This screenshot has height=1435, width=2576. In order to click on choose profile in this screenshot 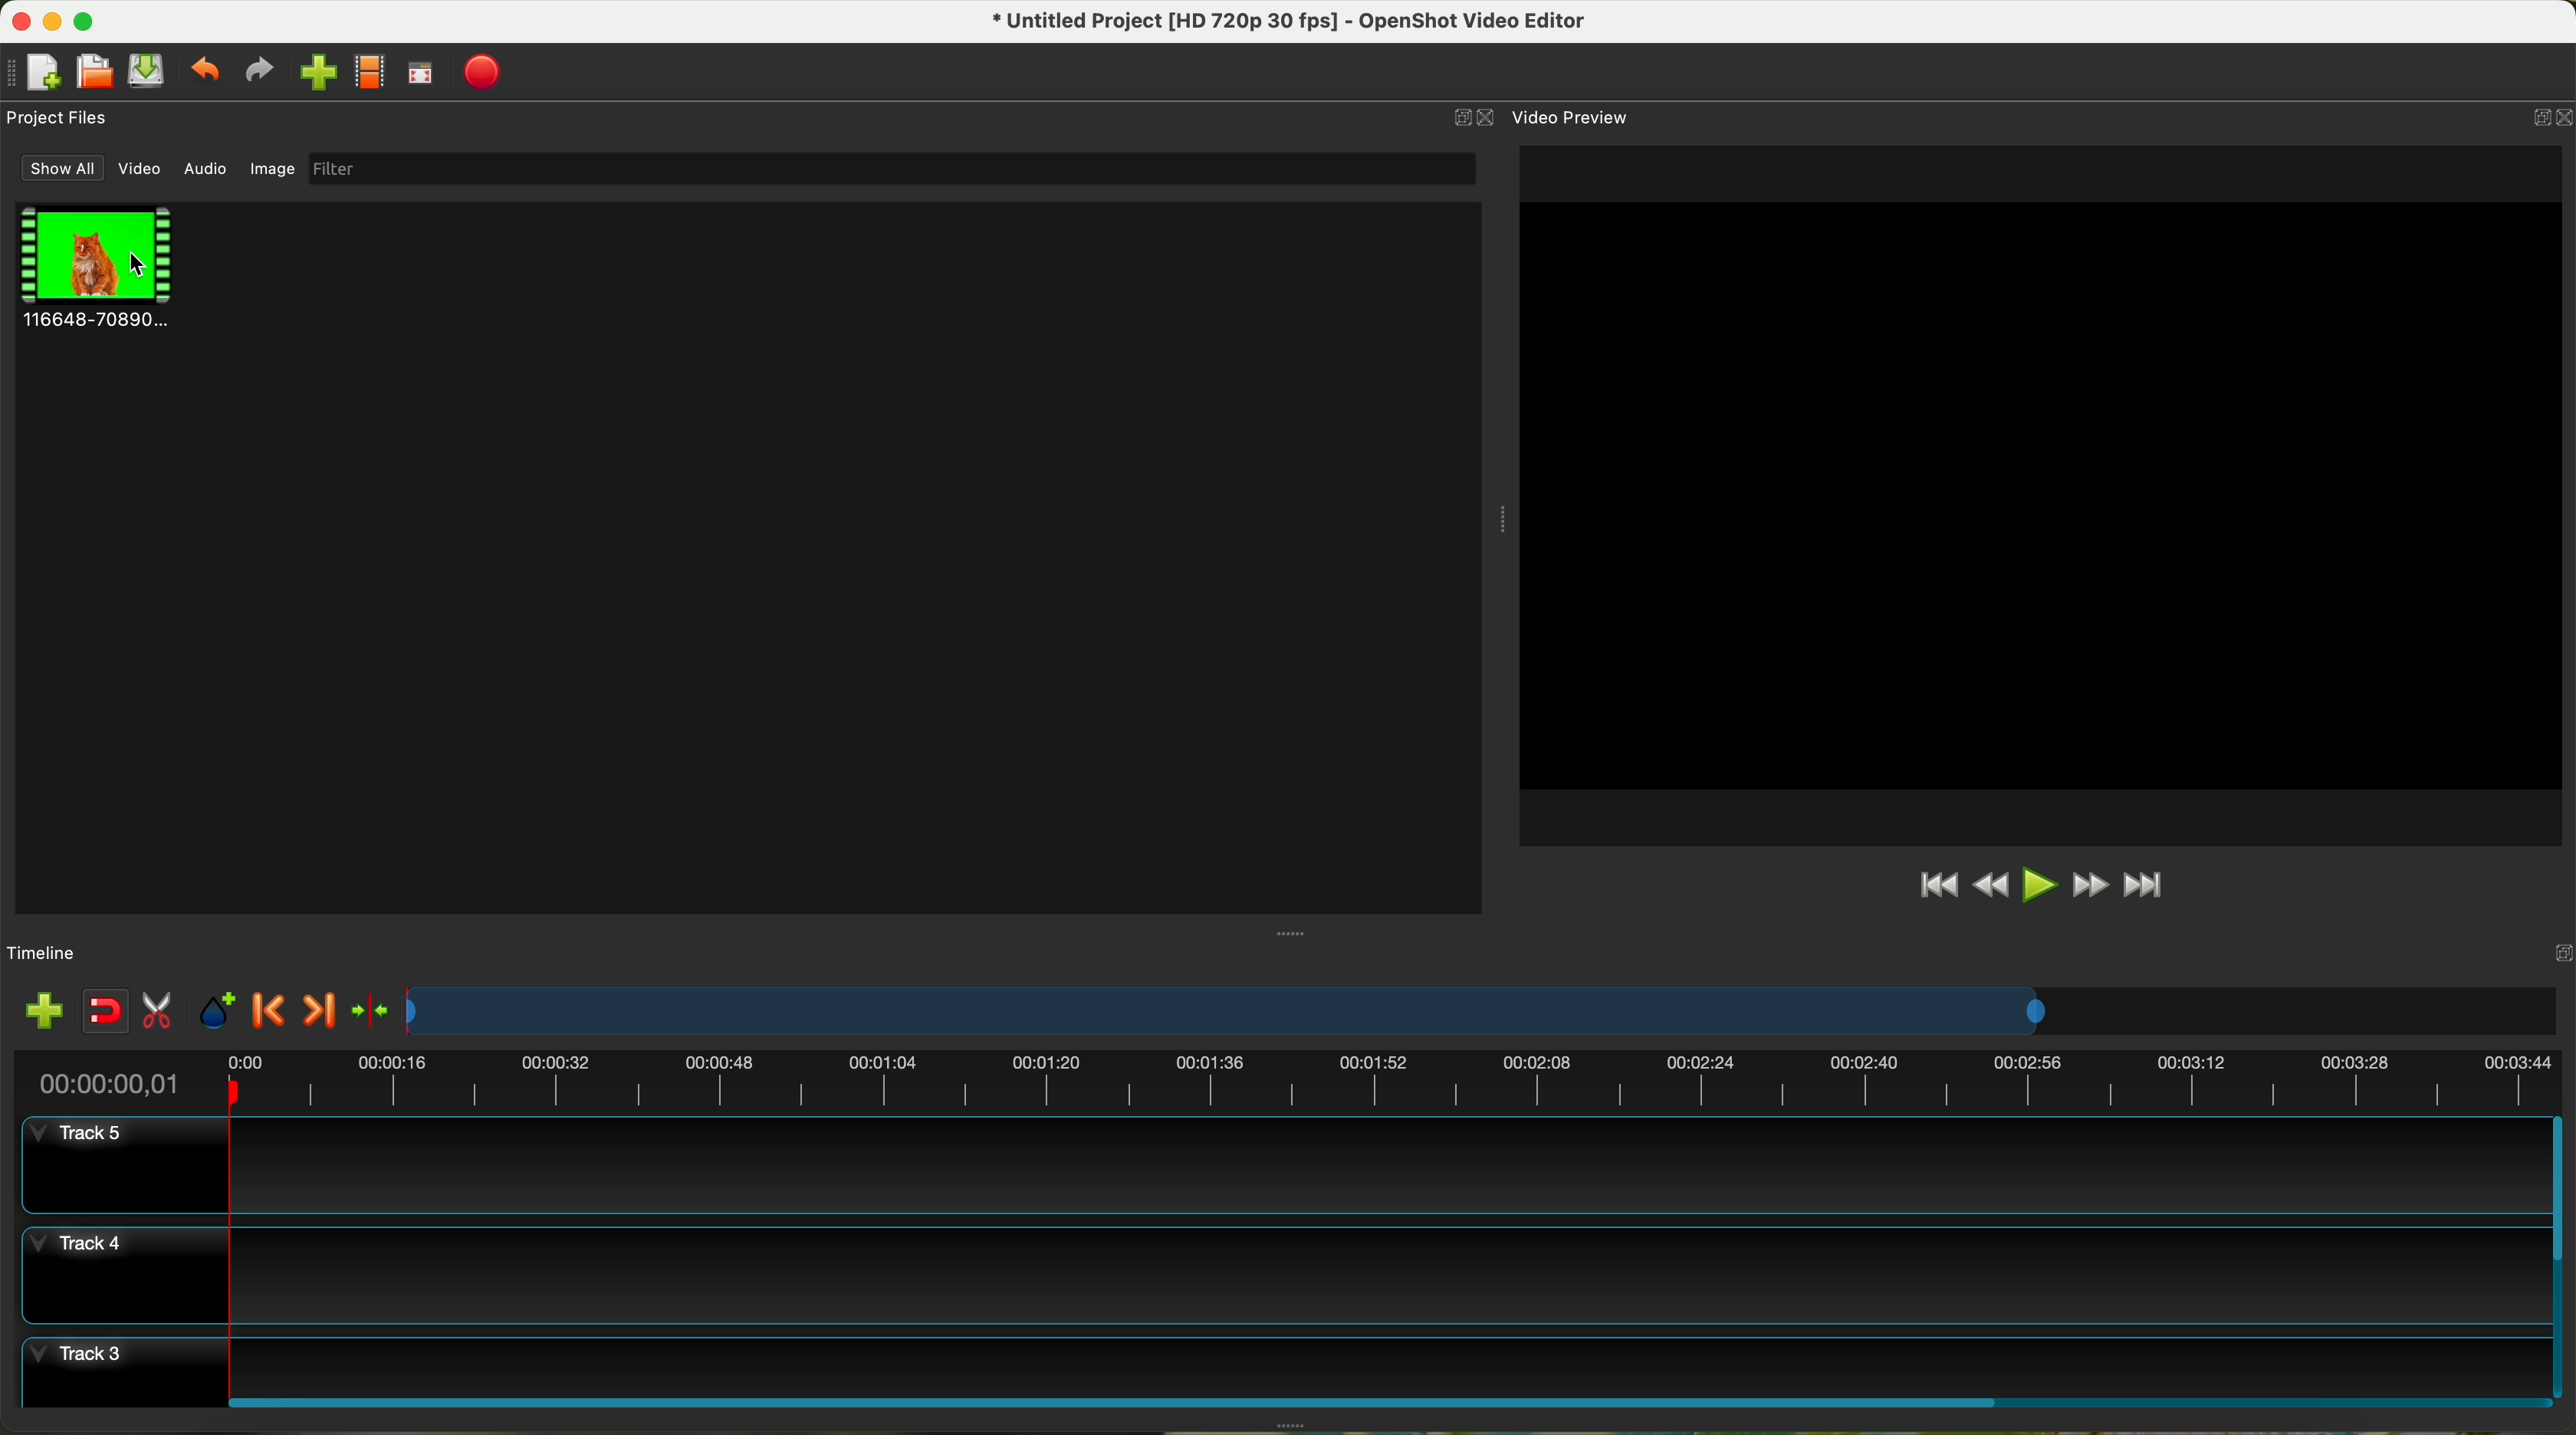, I will do `click(369, 73)`.